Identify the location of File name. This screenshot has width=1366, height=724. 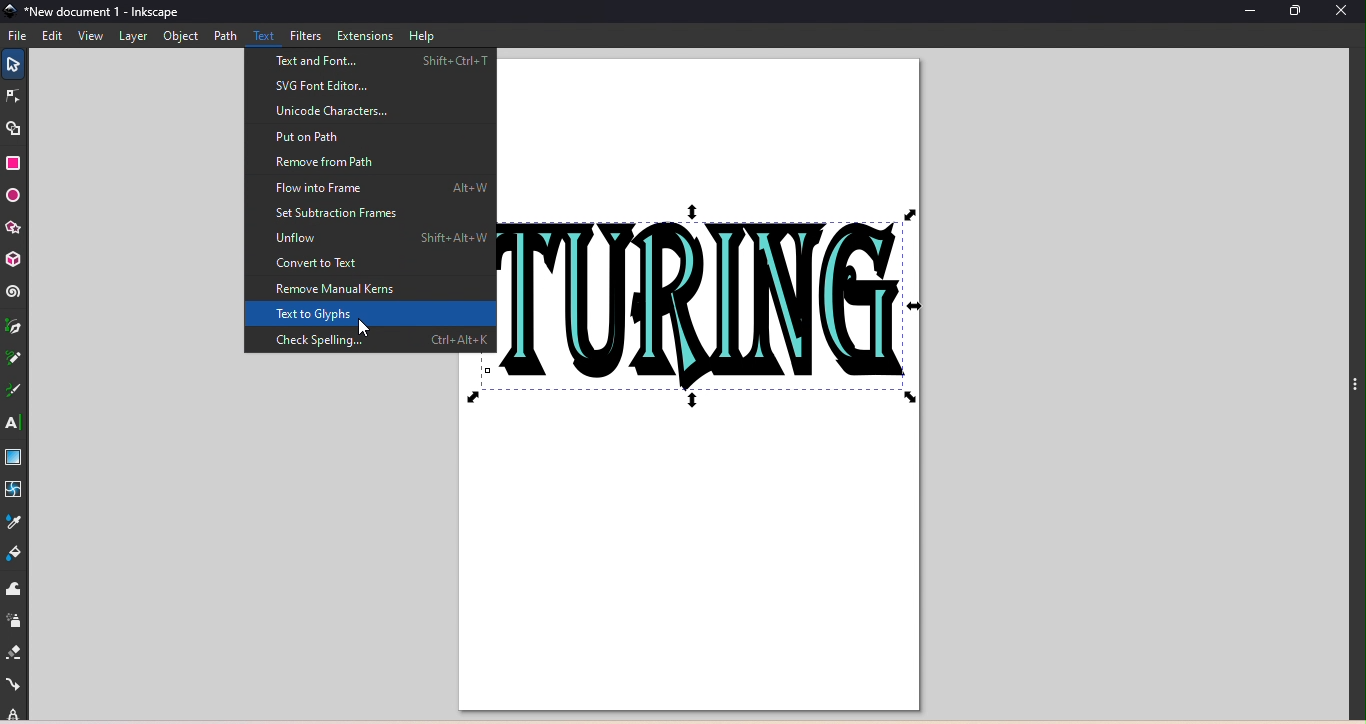
(94, 13).